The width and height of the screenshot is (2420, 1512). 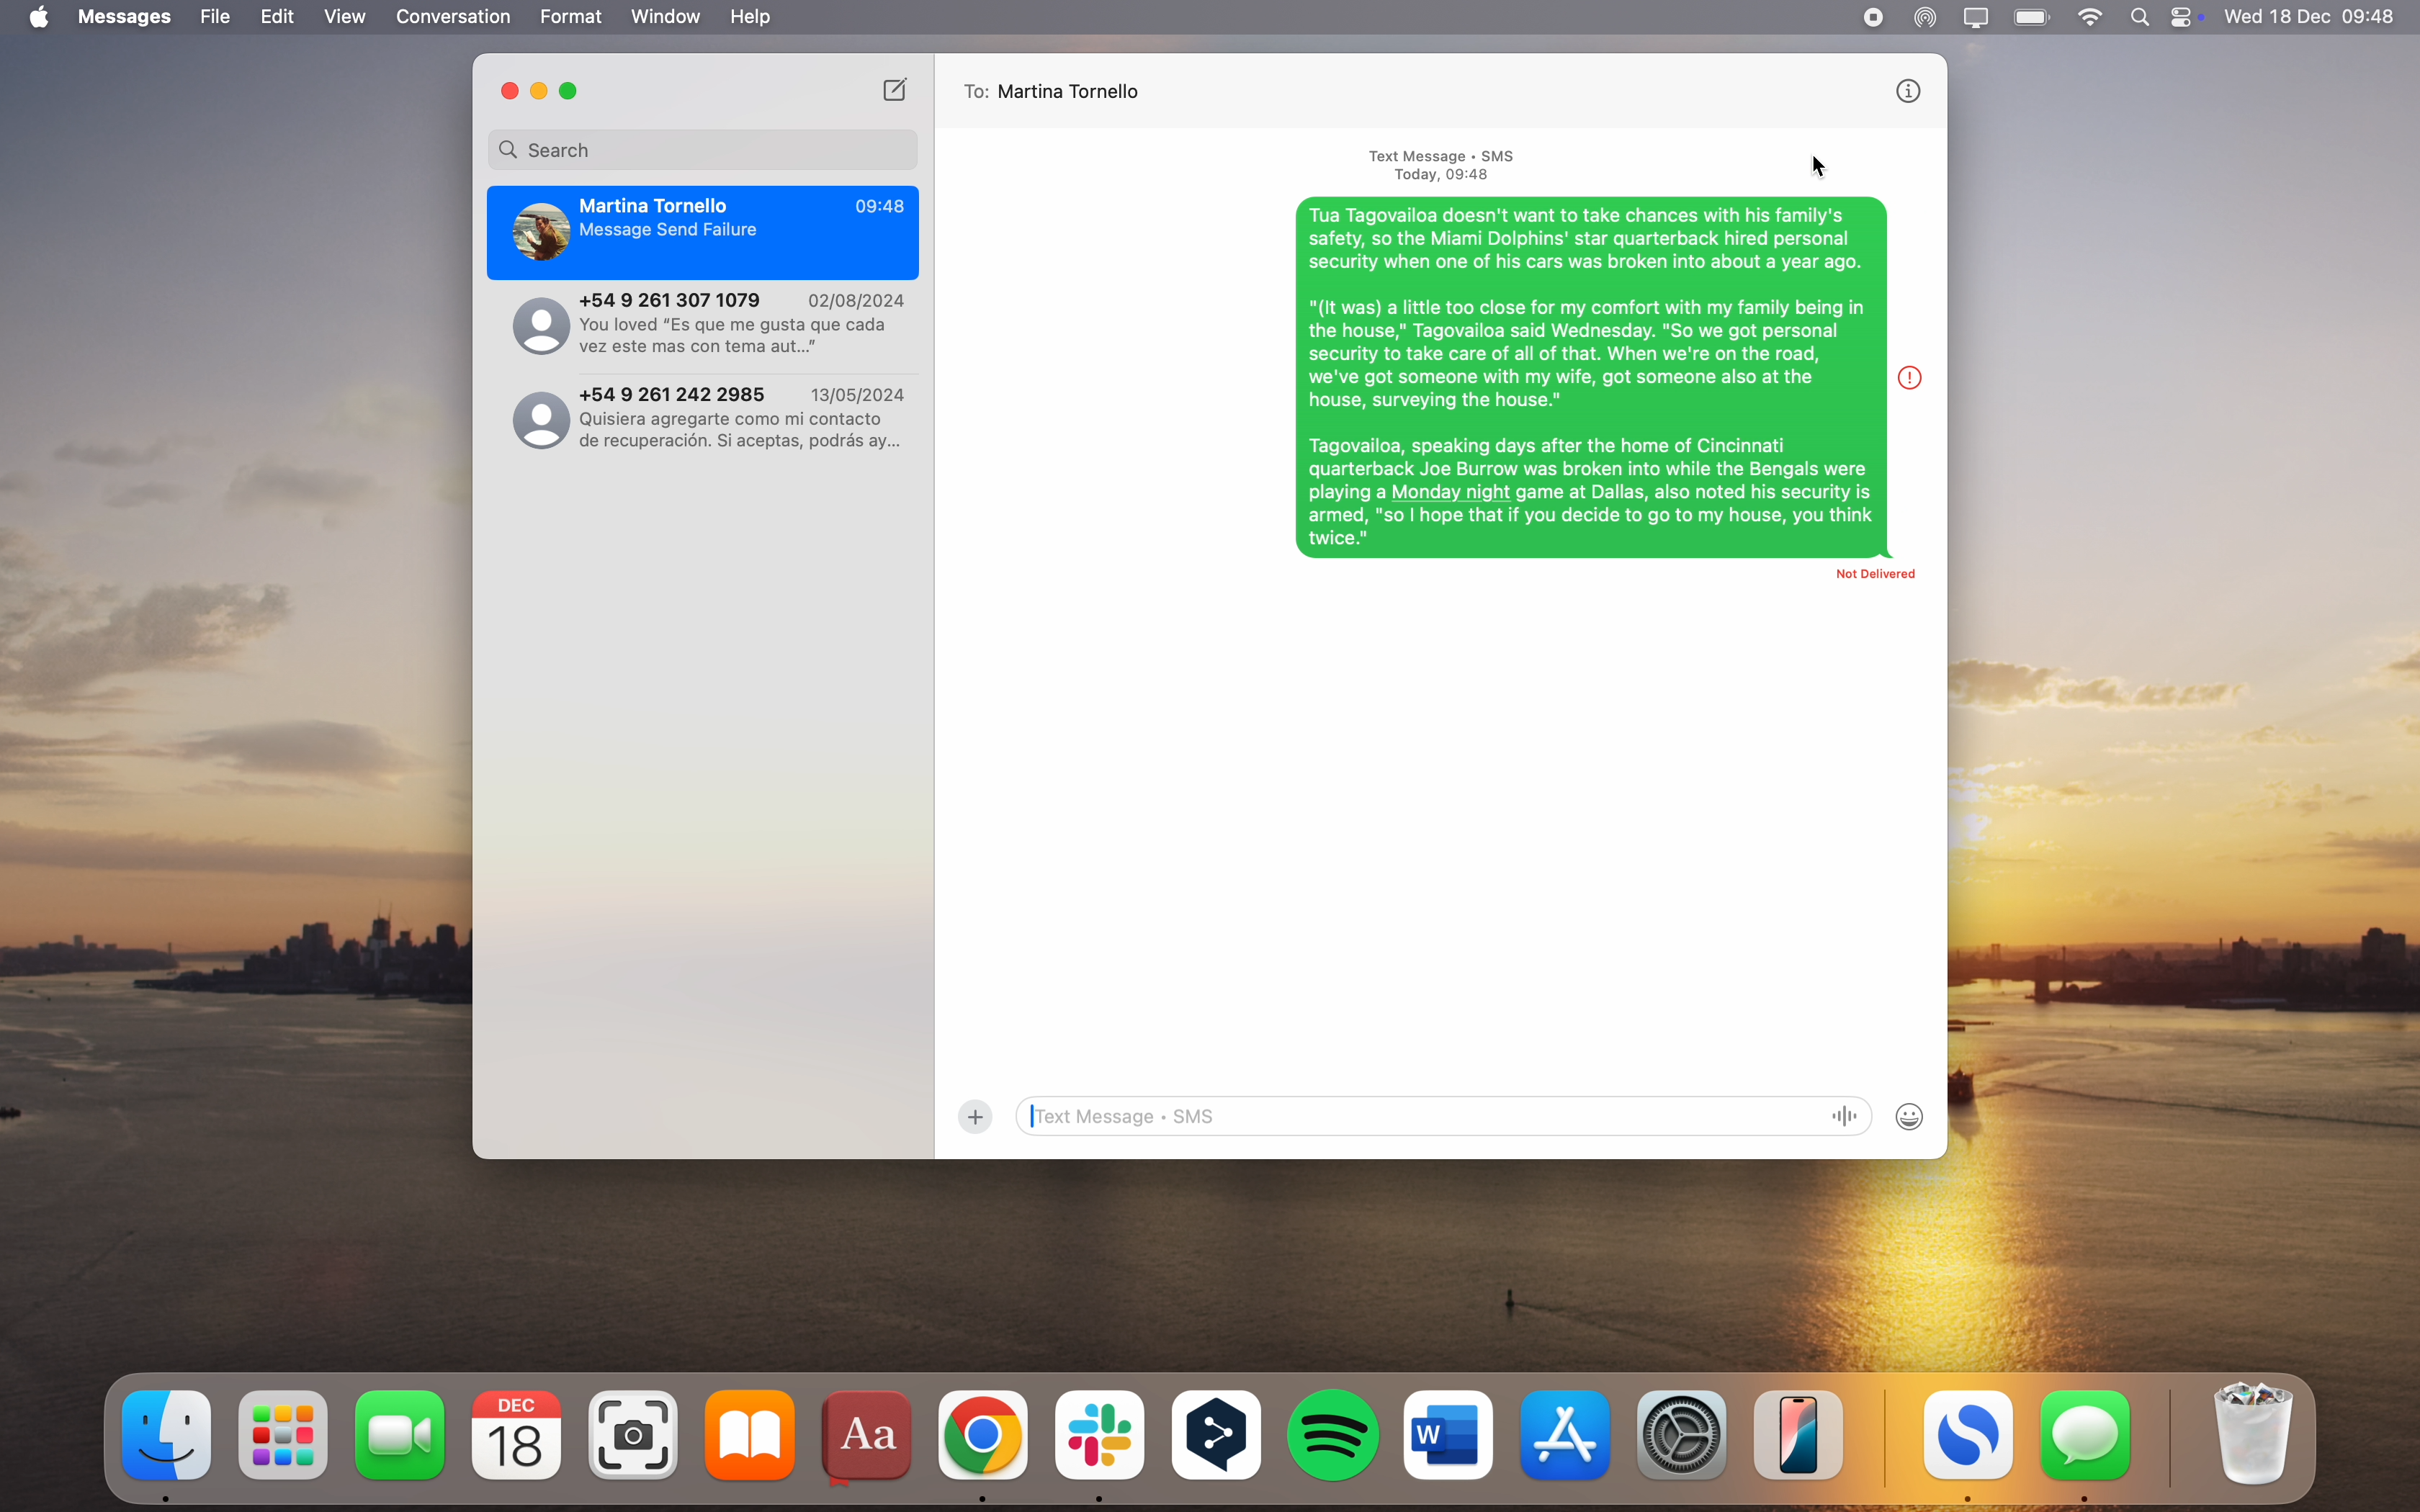 I want to click on not delivered, so click(x=1860, y=583).